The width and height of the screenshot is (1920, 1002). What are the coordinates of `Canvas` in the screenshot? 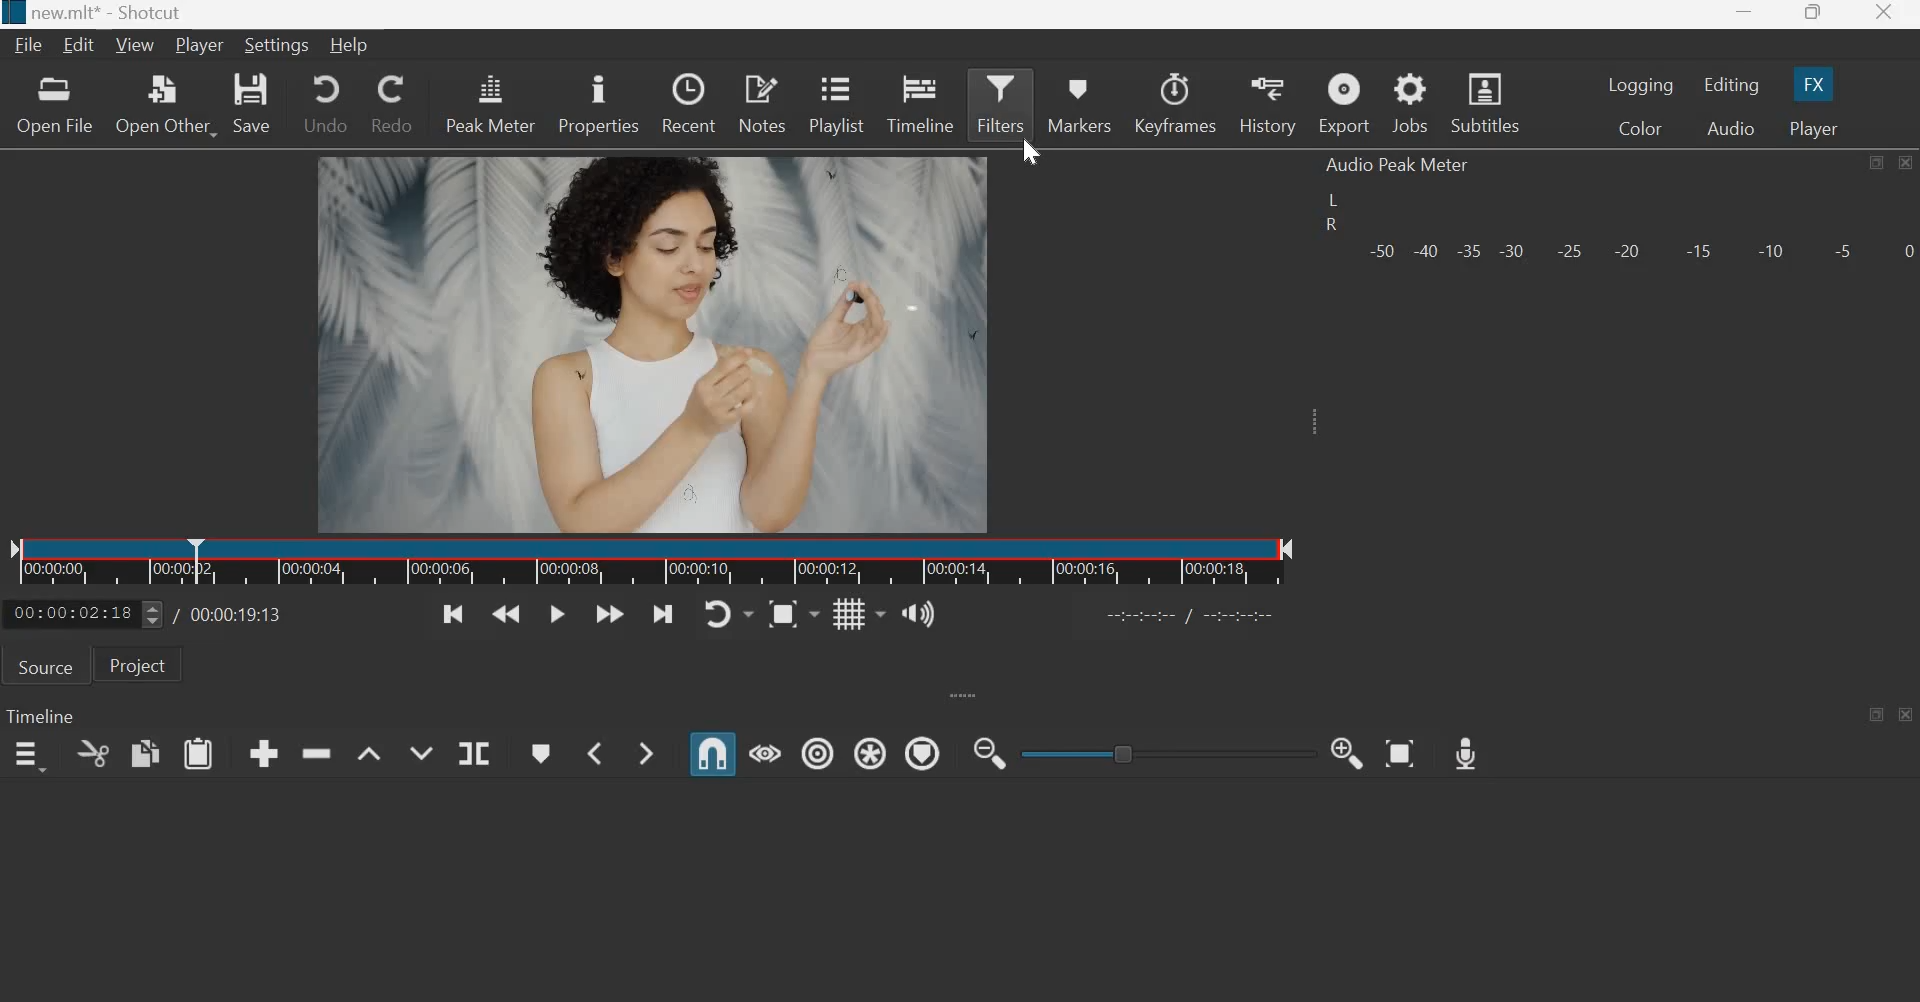 It's located at (664, 344).